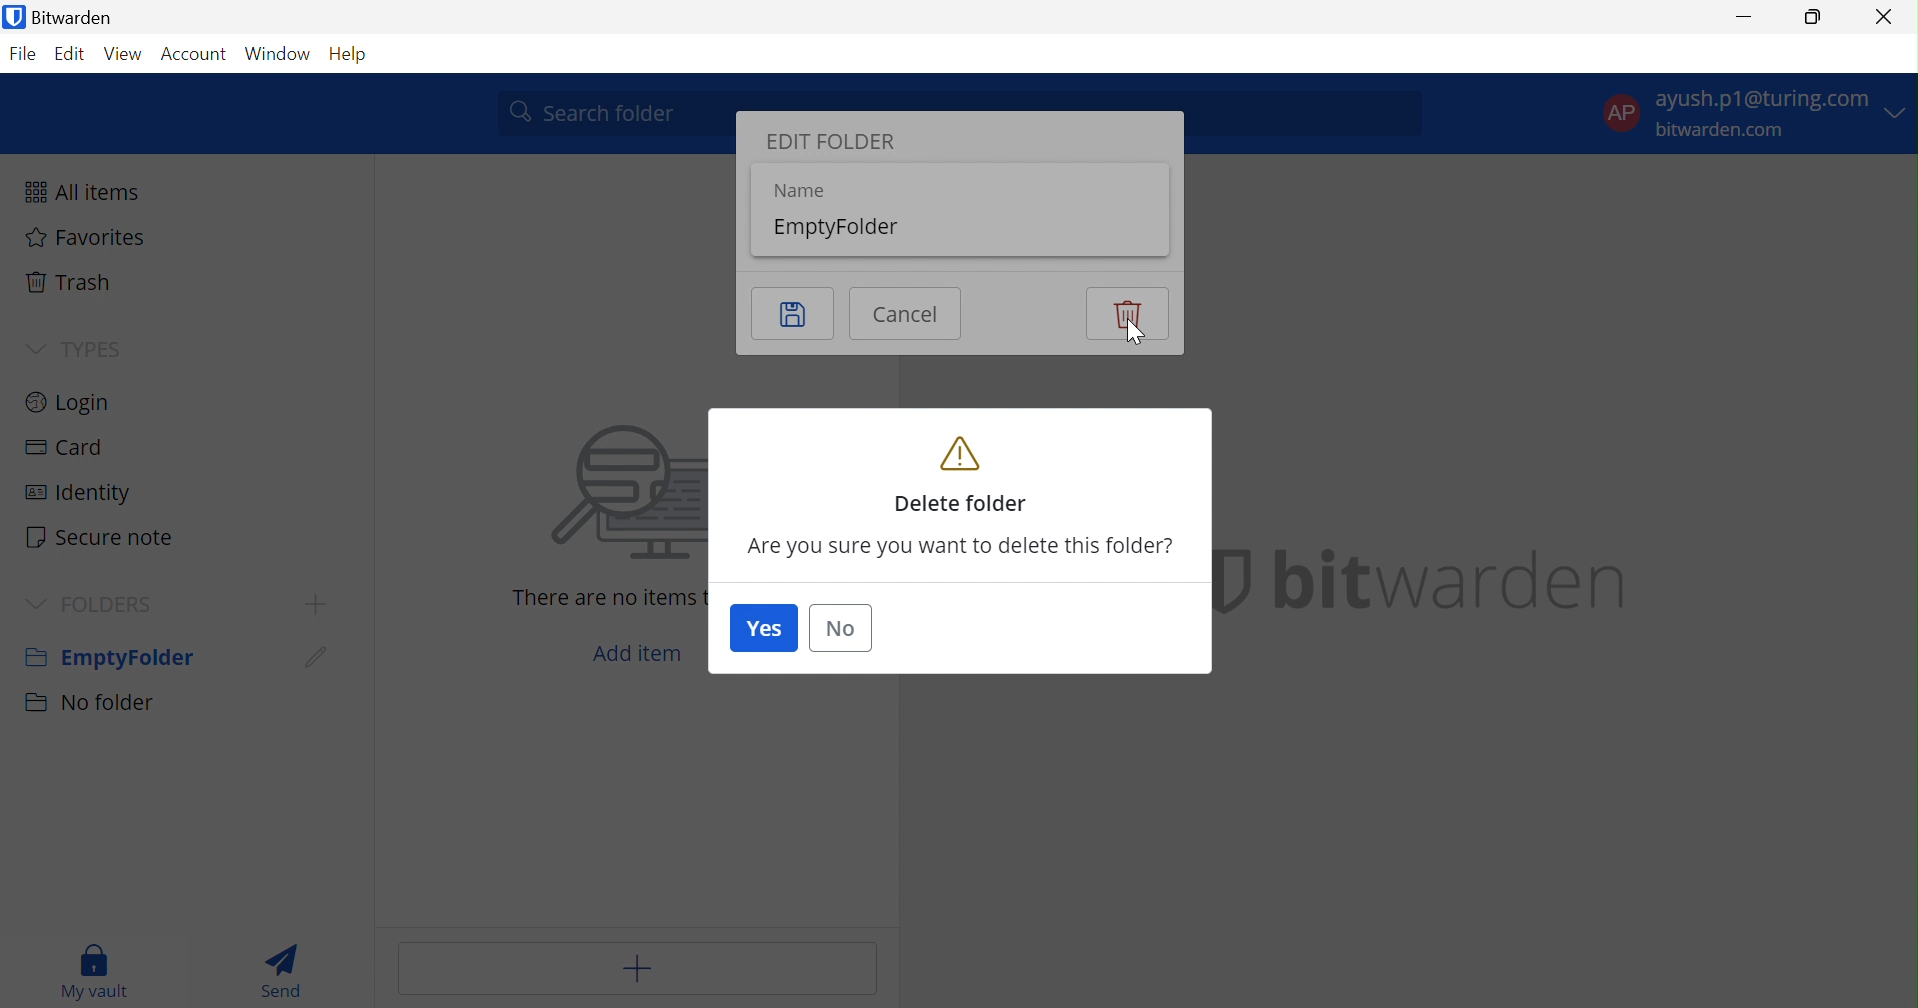  What do you see at coordinates (961, 549) in the screenshot?
I see `Are you sure you want to delete this folder?` at bounding box center [961, 549].